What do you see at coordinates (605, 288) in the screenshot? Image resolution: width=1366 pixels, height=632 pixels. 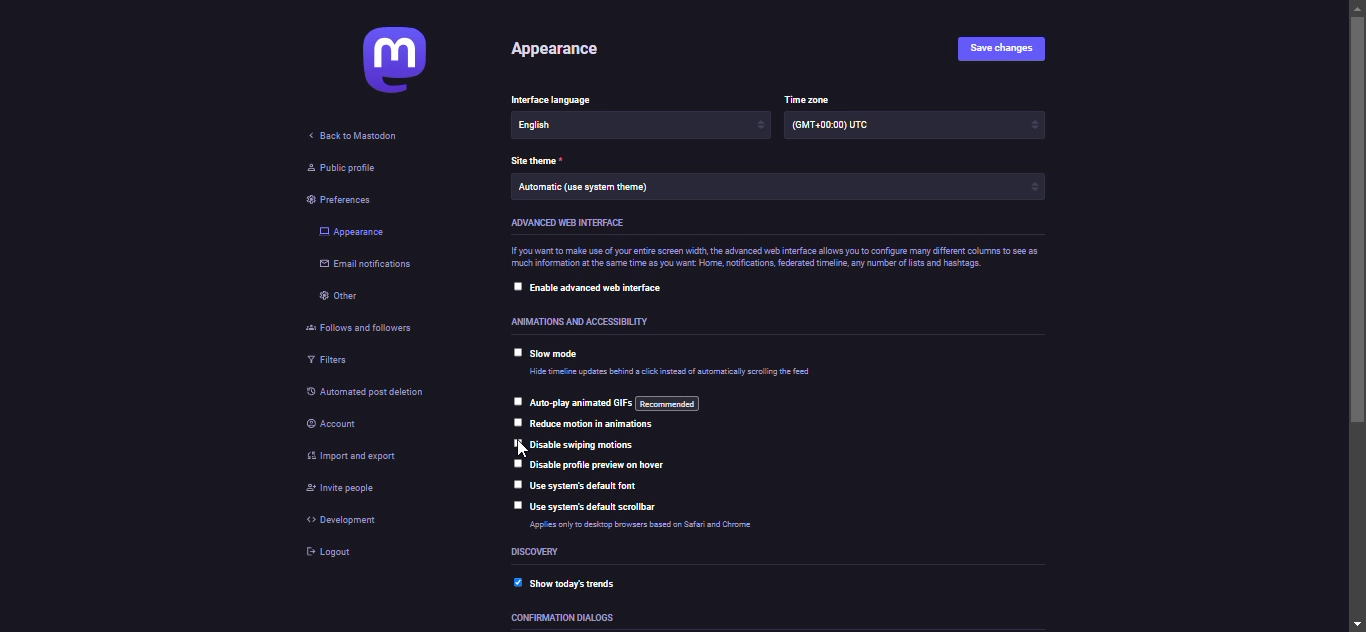 I see `enable advanced web interface` at bounding box center [605, 288].